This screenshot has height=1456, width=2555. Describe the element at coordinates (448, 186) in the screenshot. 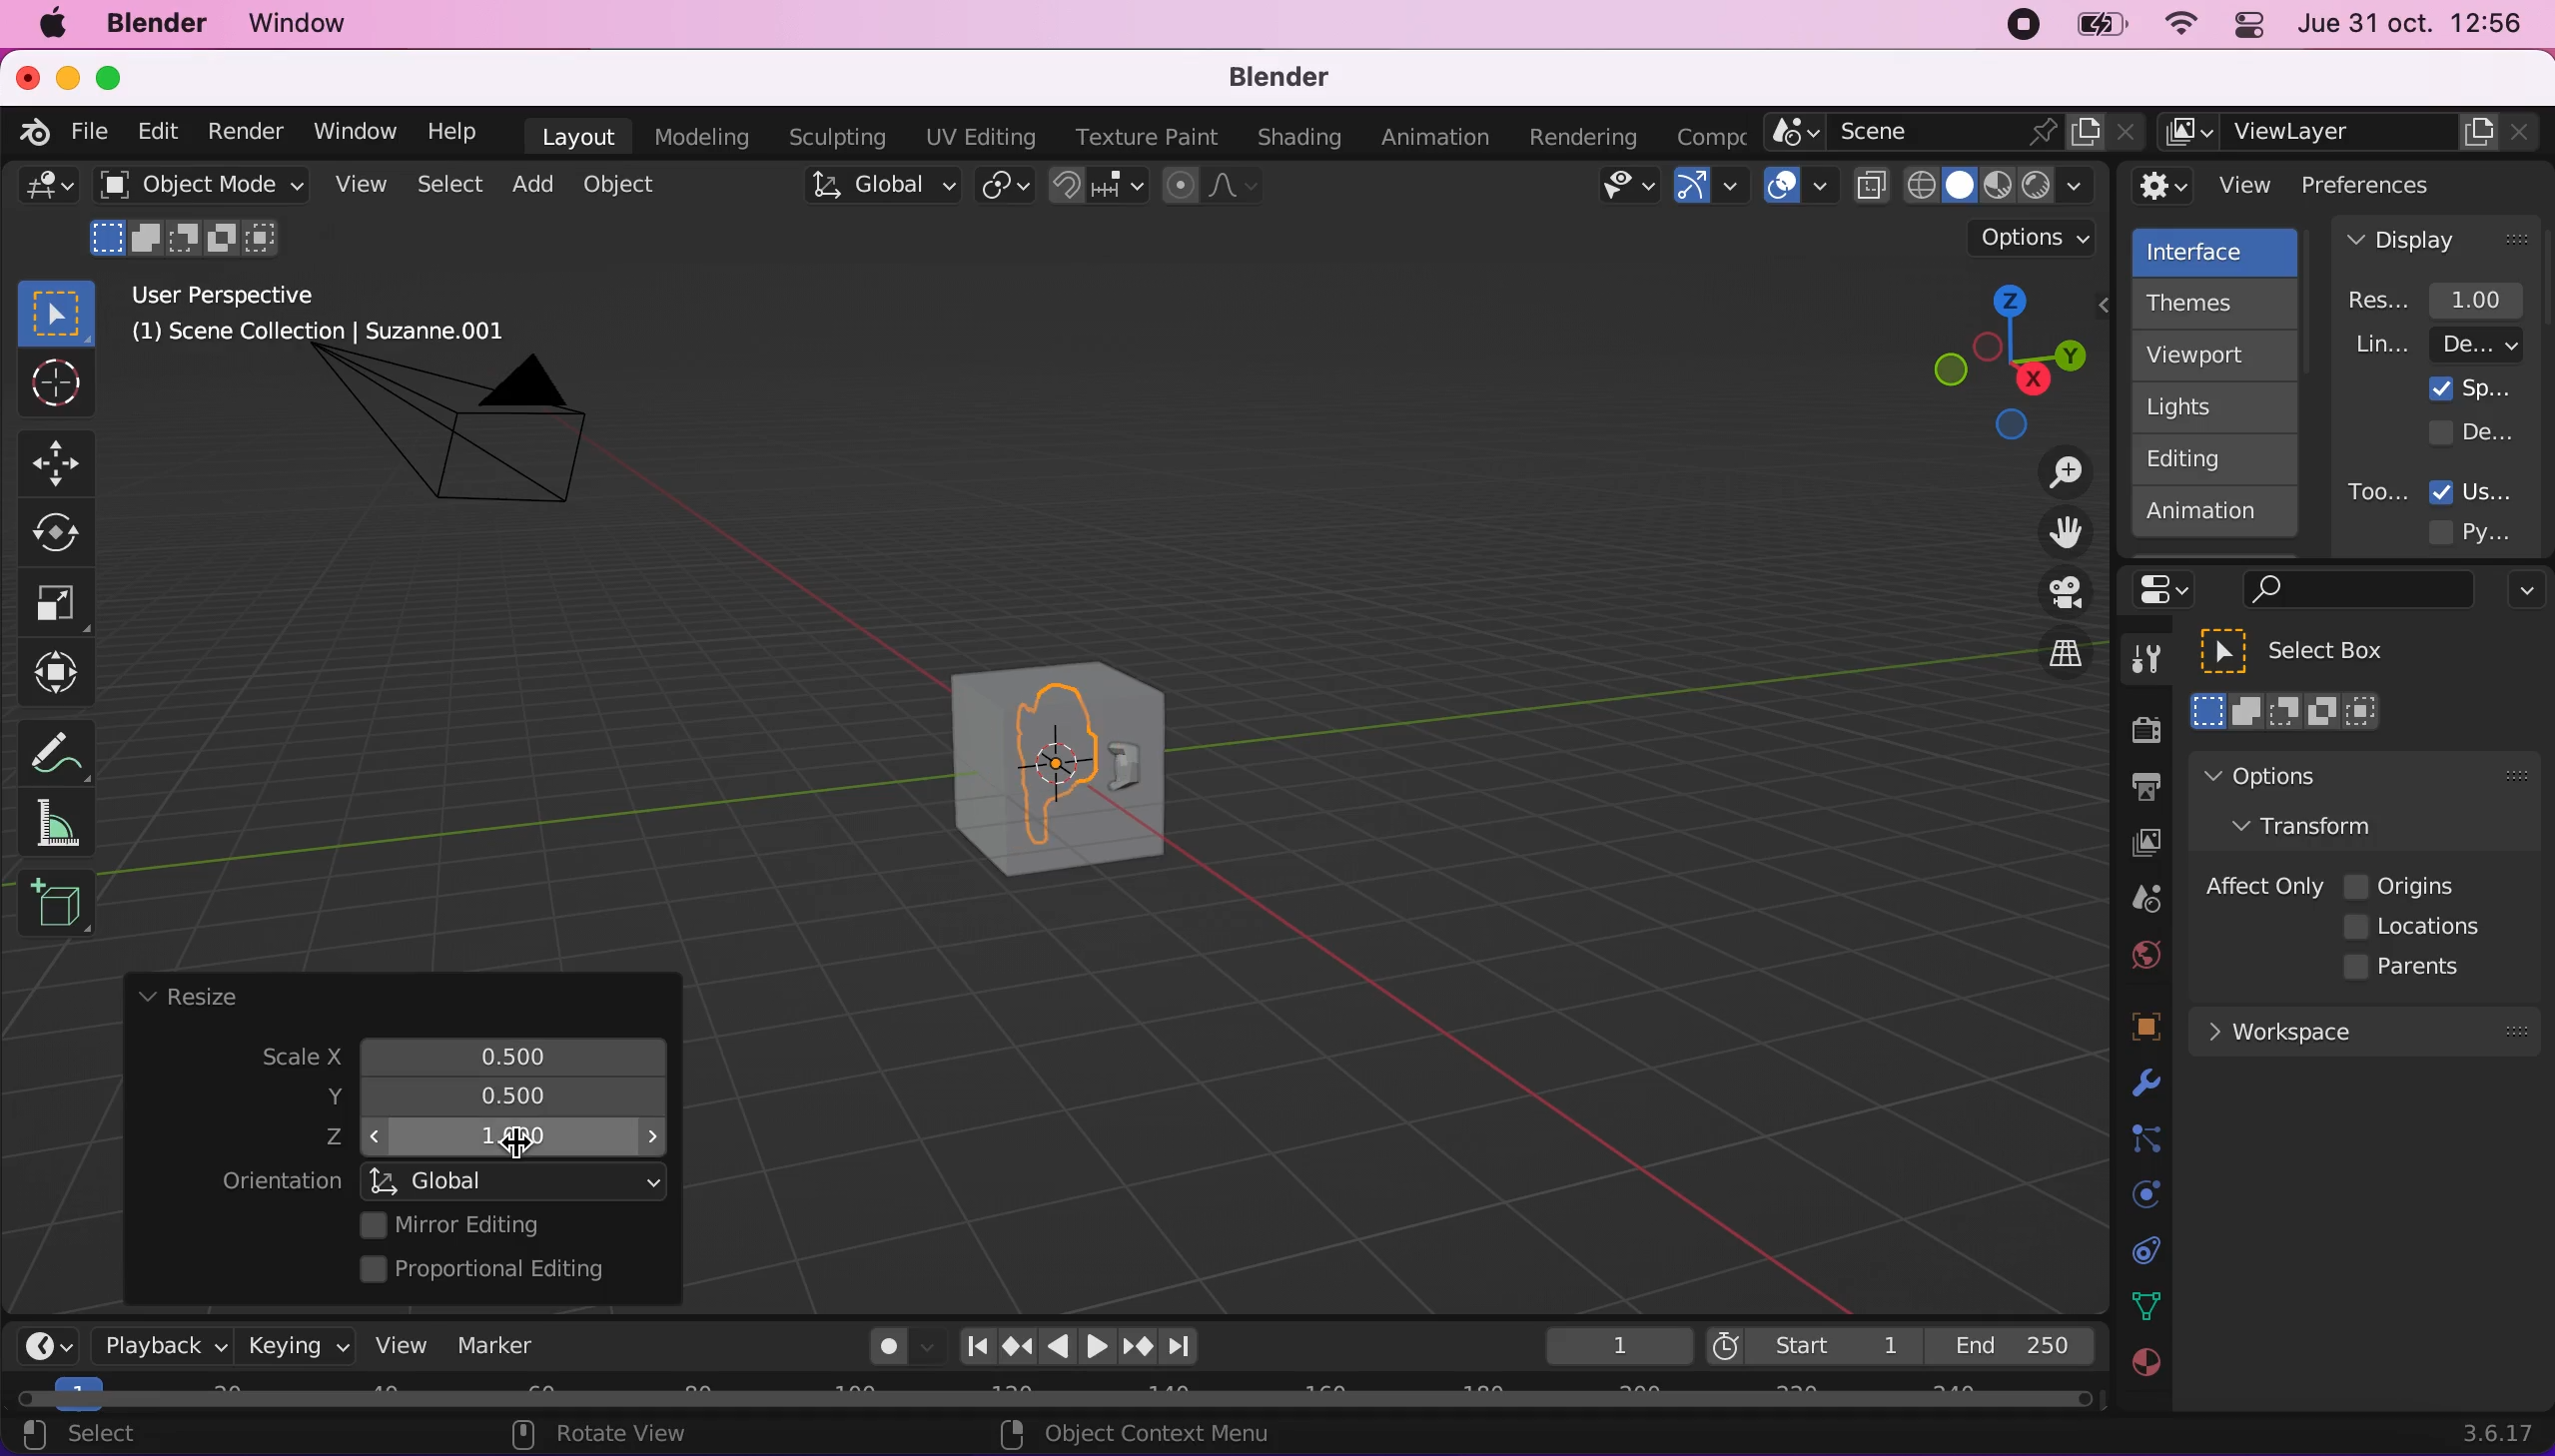

I see `select` at that location.